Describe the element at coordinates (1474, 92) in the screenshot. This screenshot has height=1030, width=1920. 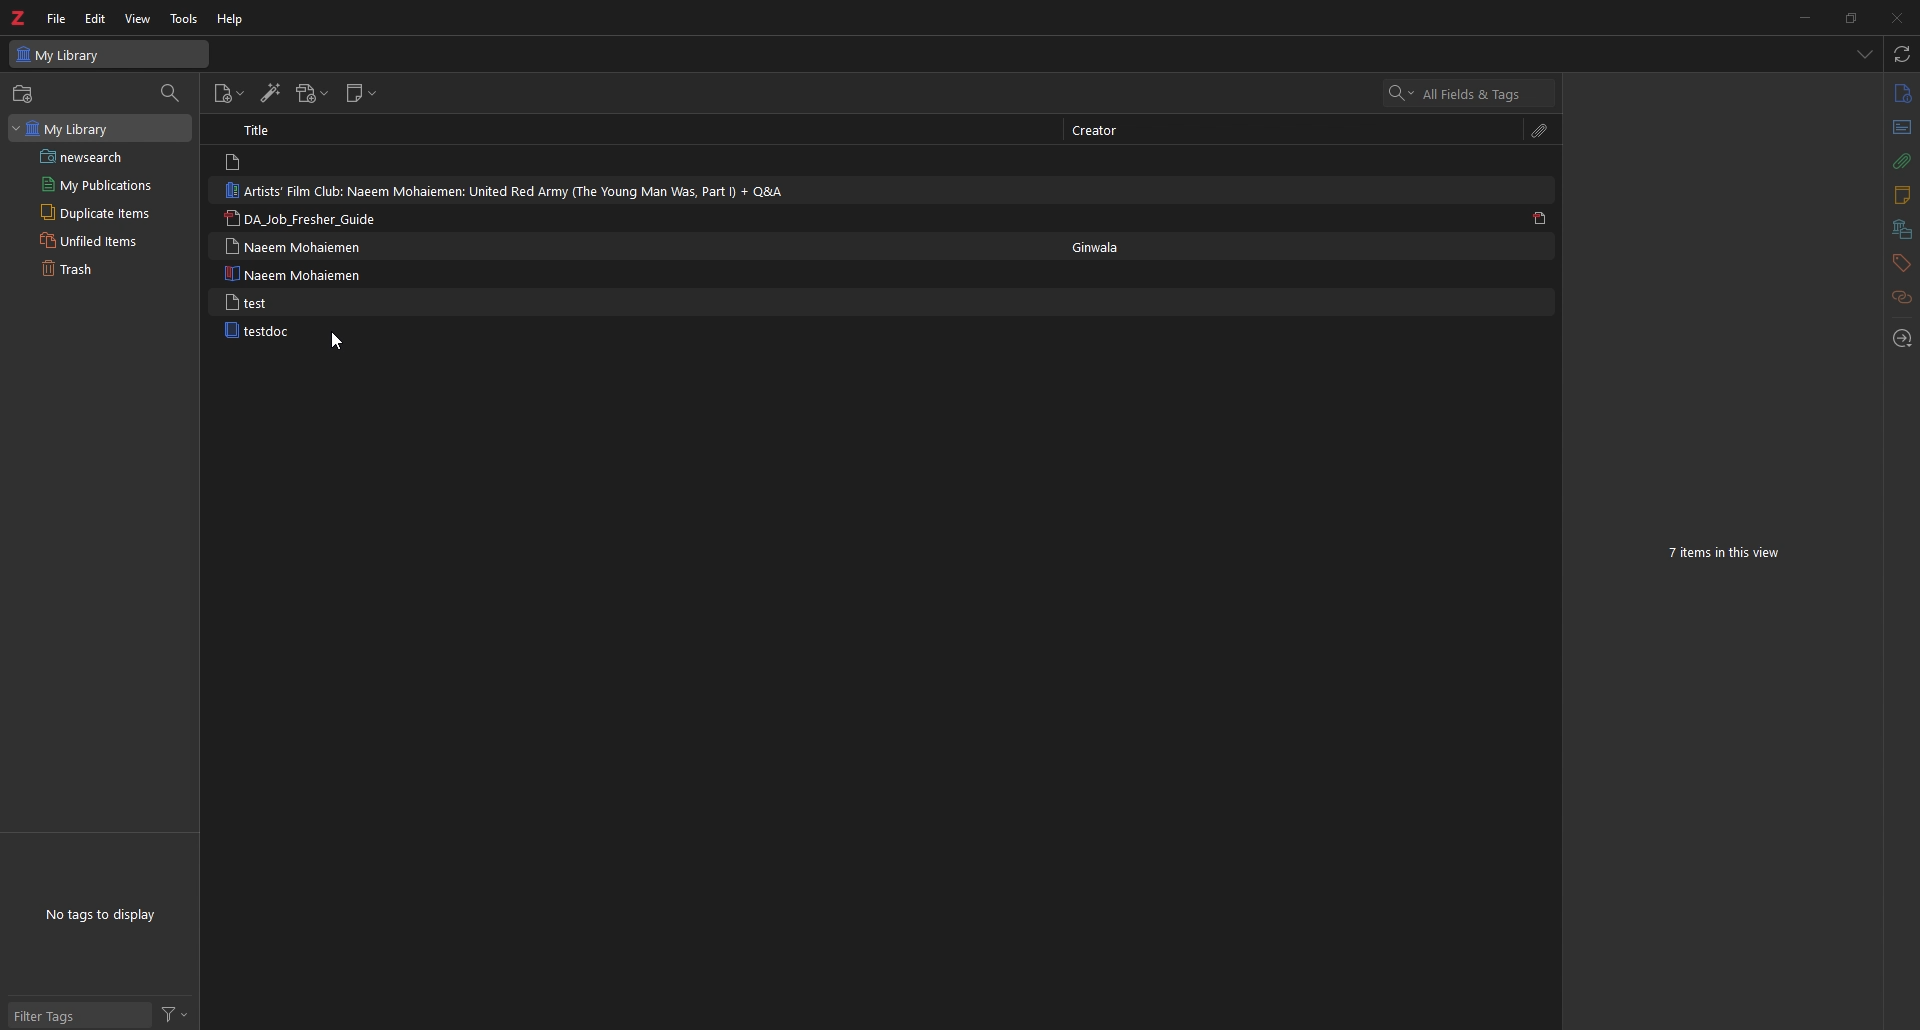
I see `search` at that location.